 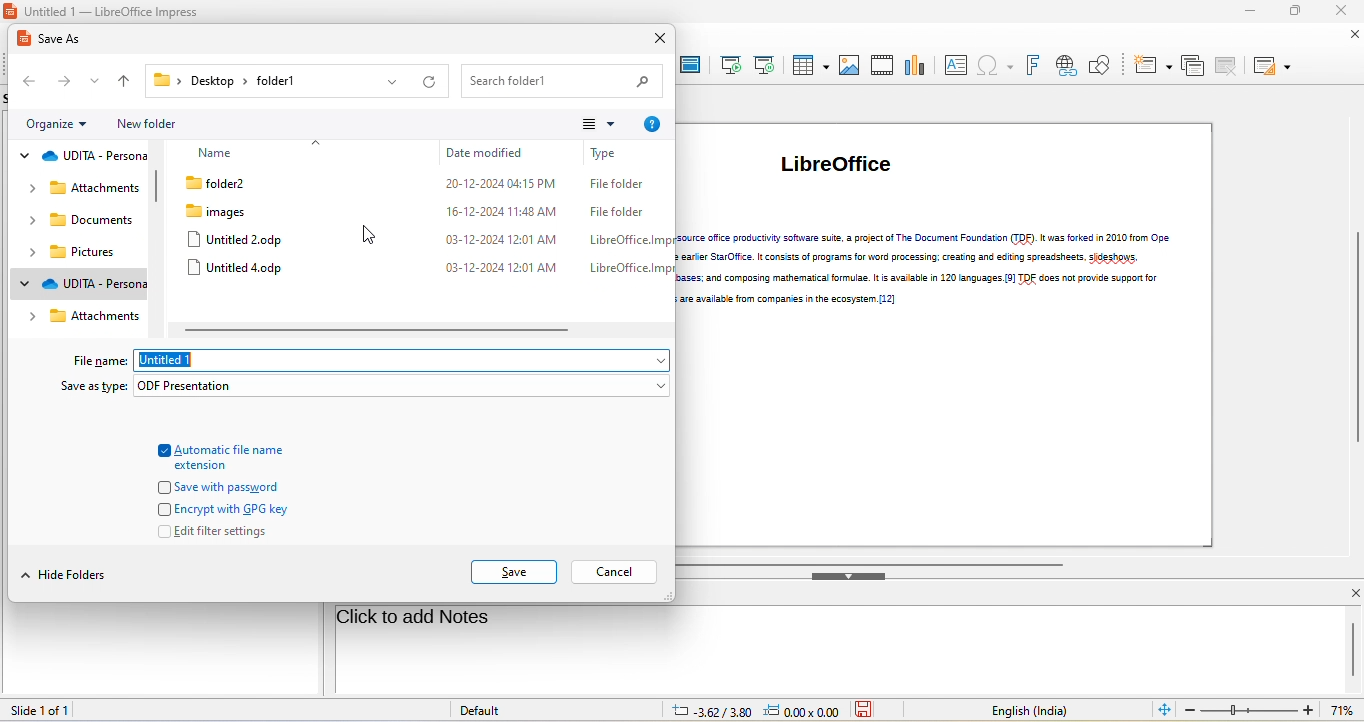 What do you see at coordinates (379, 330) in the screenshot?
I see `horizontal scroll bar` at bounding box center [379, 330].